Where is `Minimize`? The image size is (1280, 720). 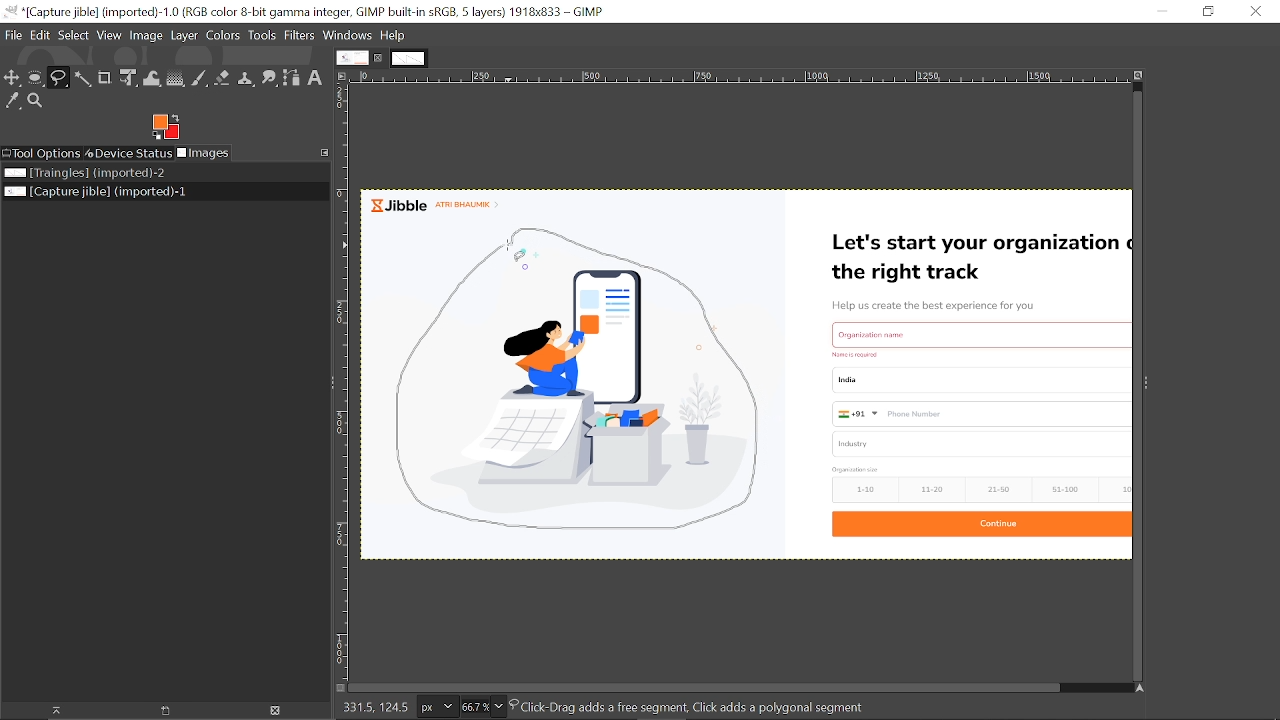 Minimize is located at coordinates (1161, 11).